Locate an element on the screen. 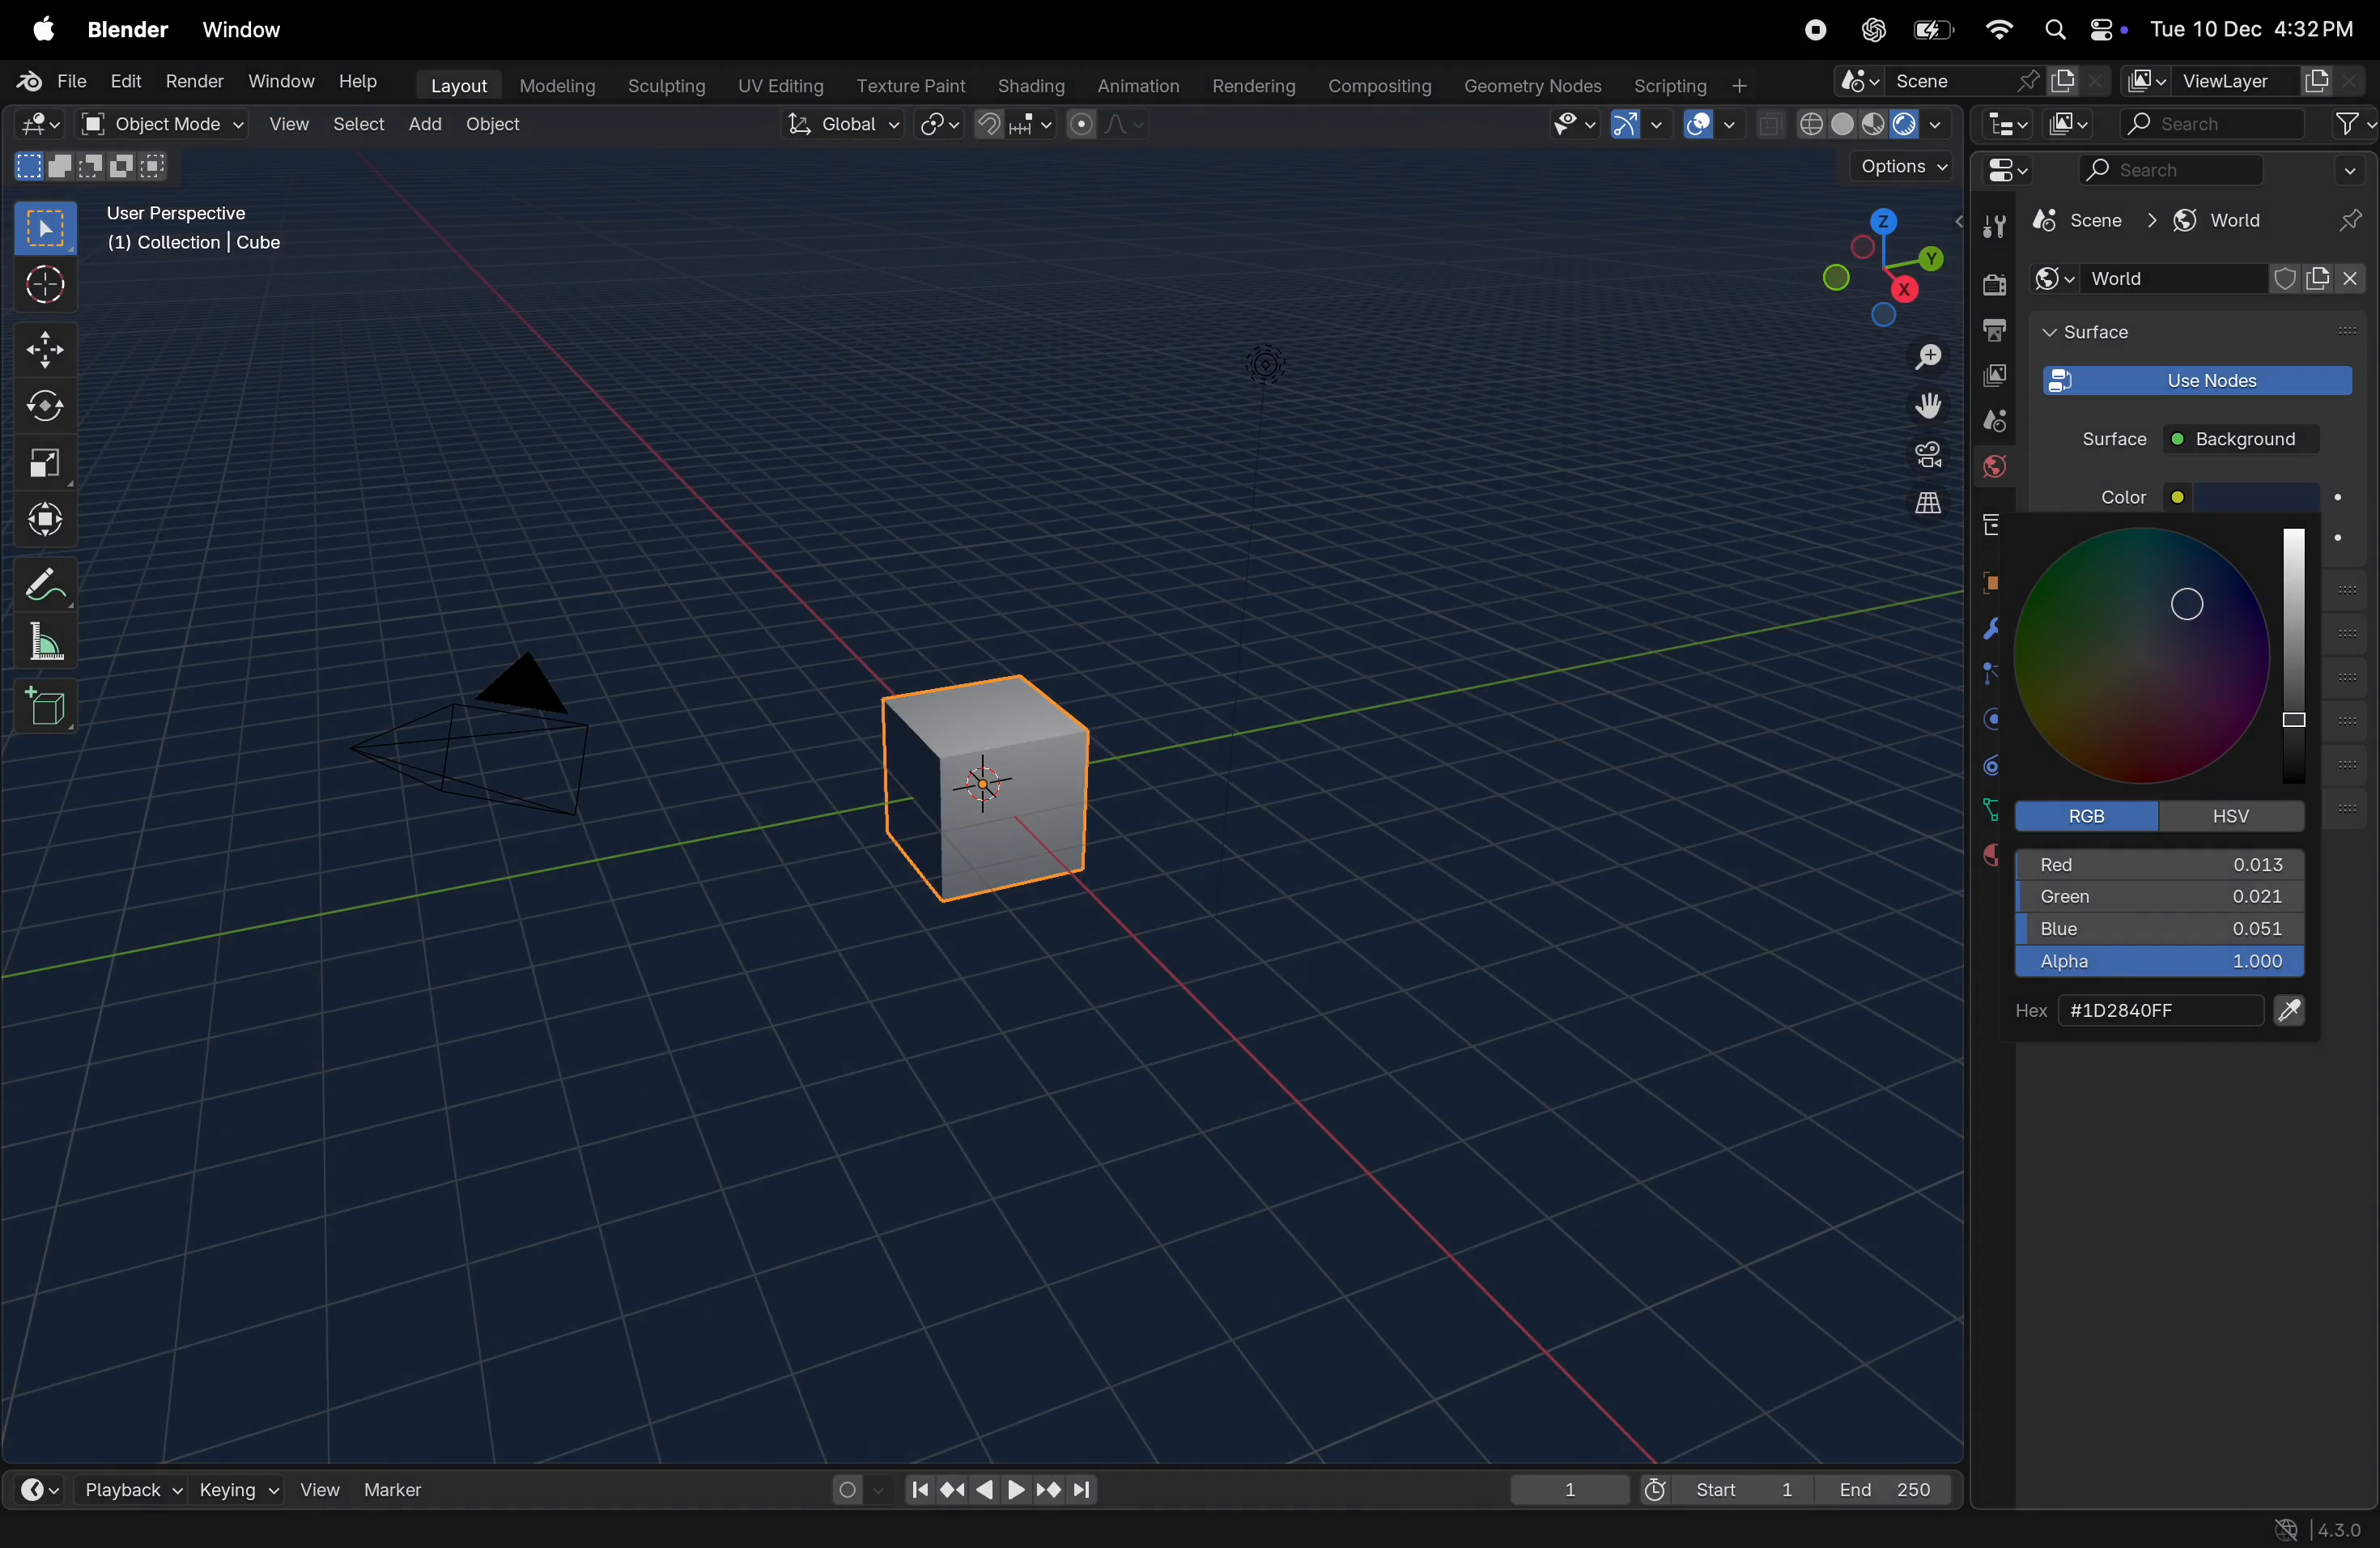  editor mode is located at coordinates (2001, 123).